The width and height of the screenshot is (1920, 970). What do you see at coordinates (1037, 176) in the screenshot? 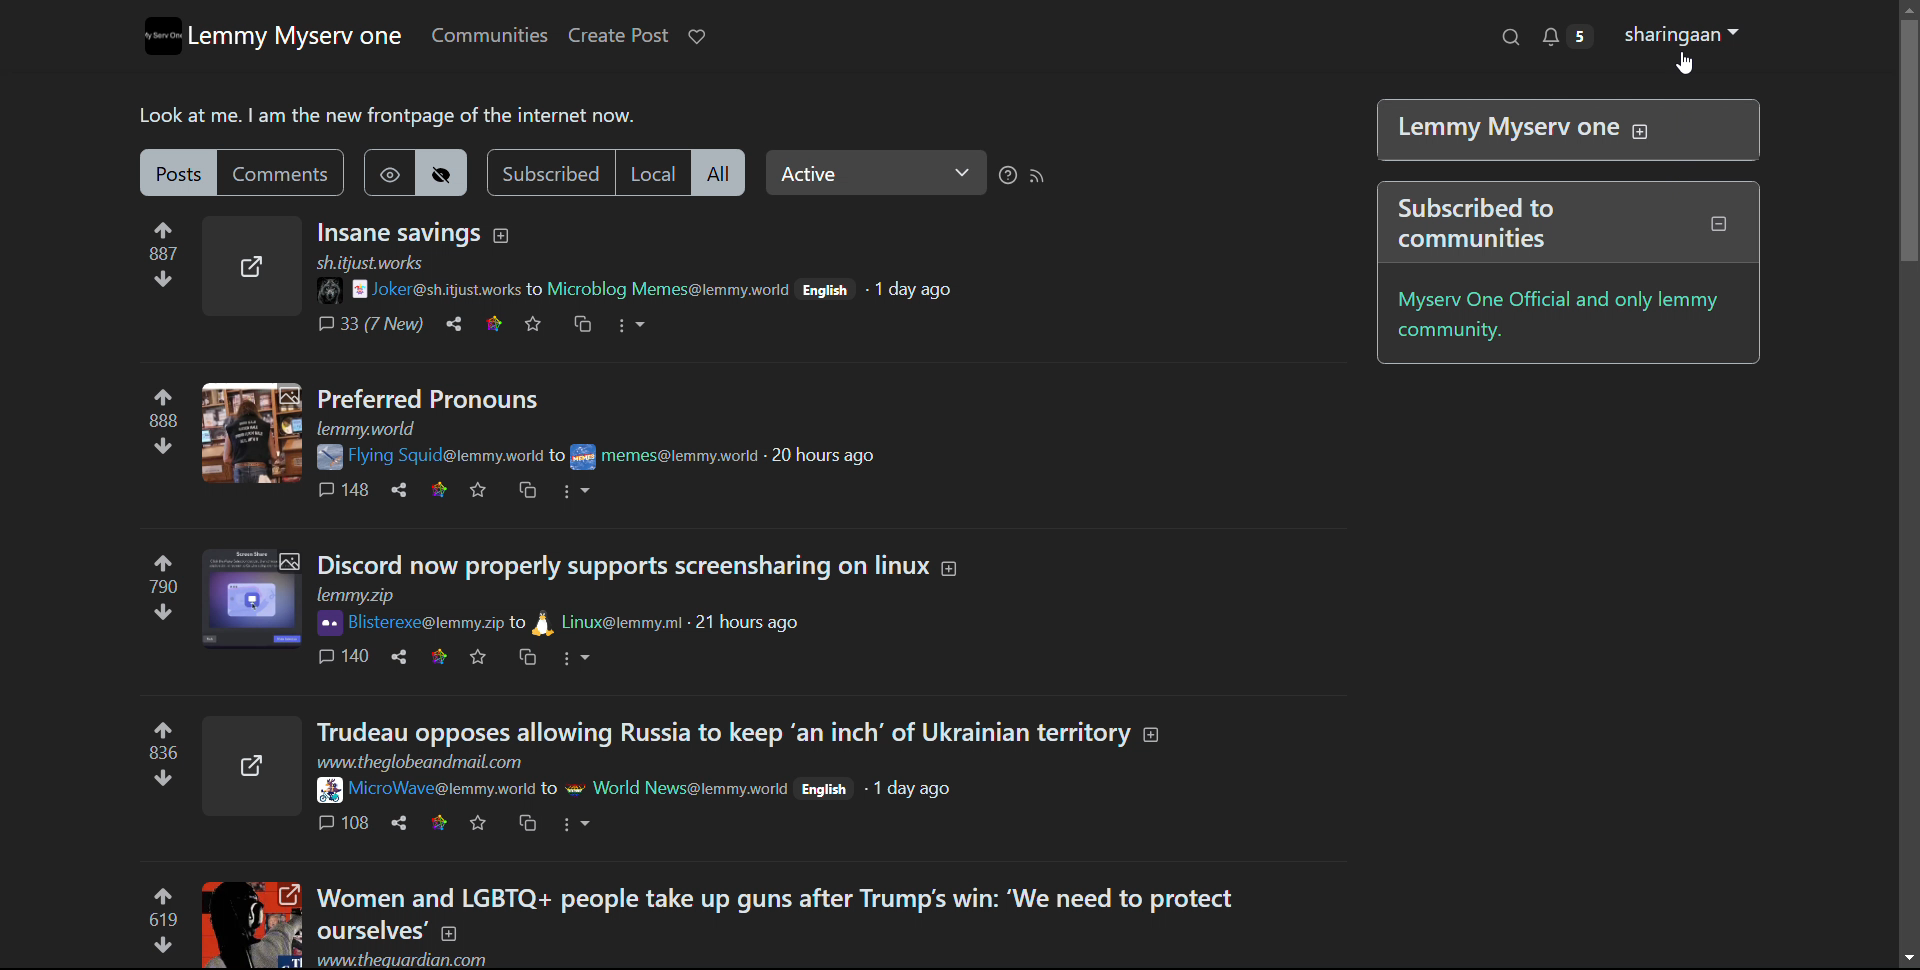
I see `rss` at bounding box center [1037, 176].